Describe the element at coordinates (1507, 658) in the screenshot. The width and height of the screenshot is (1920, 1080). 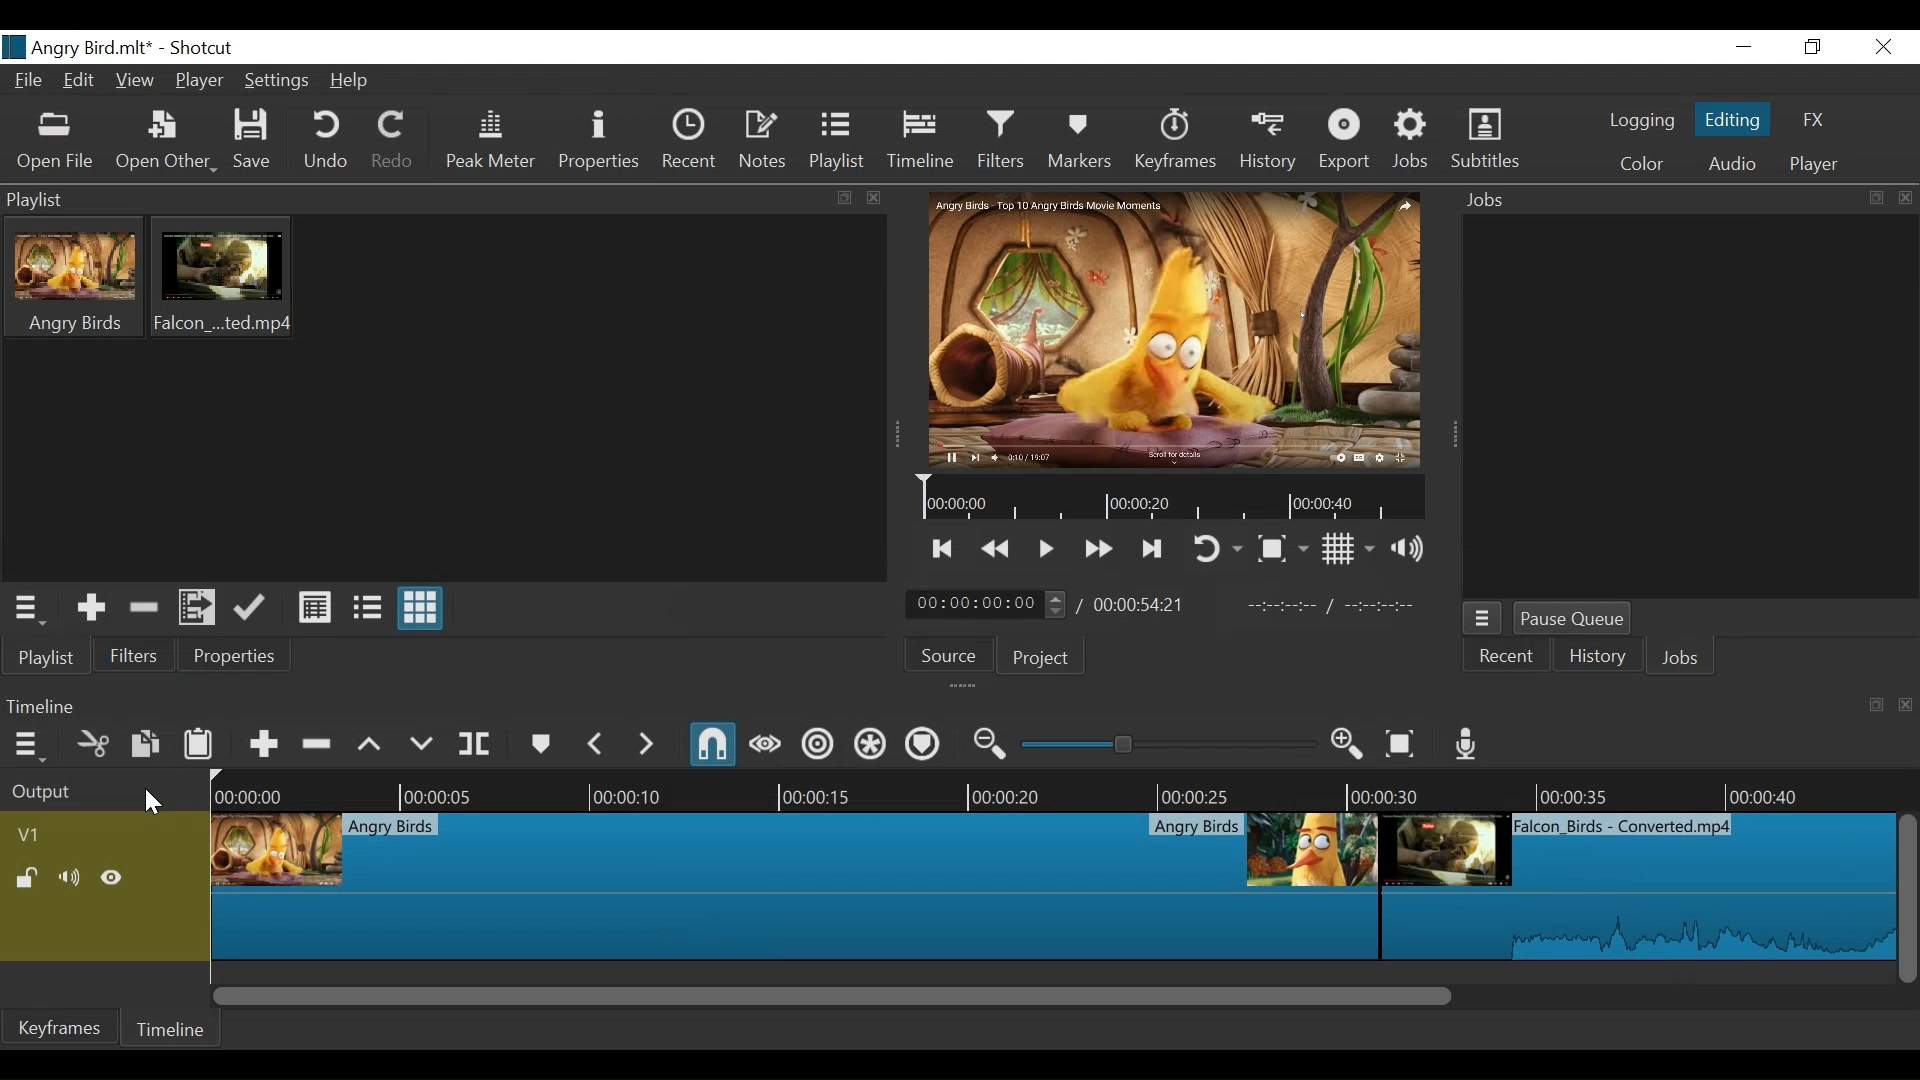
I see `Recent` at that location.